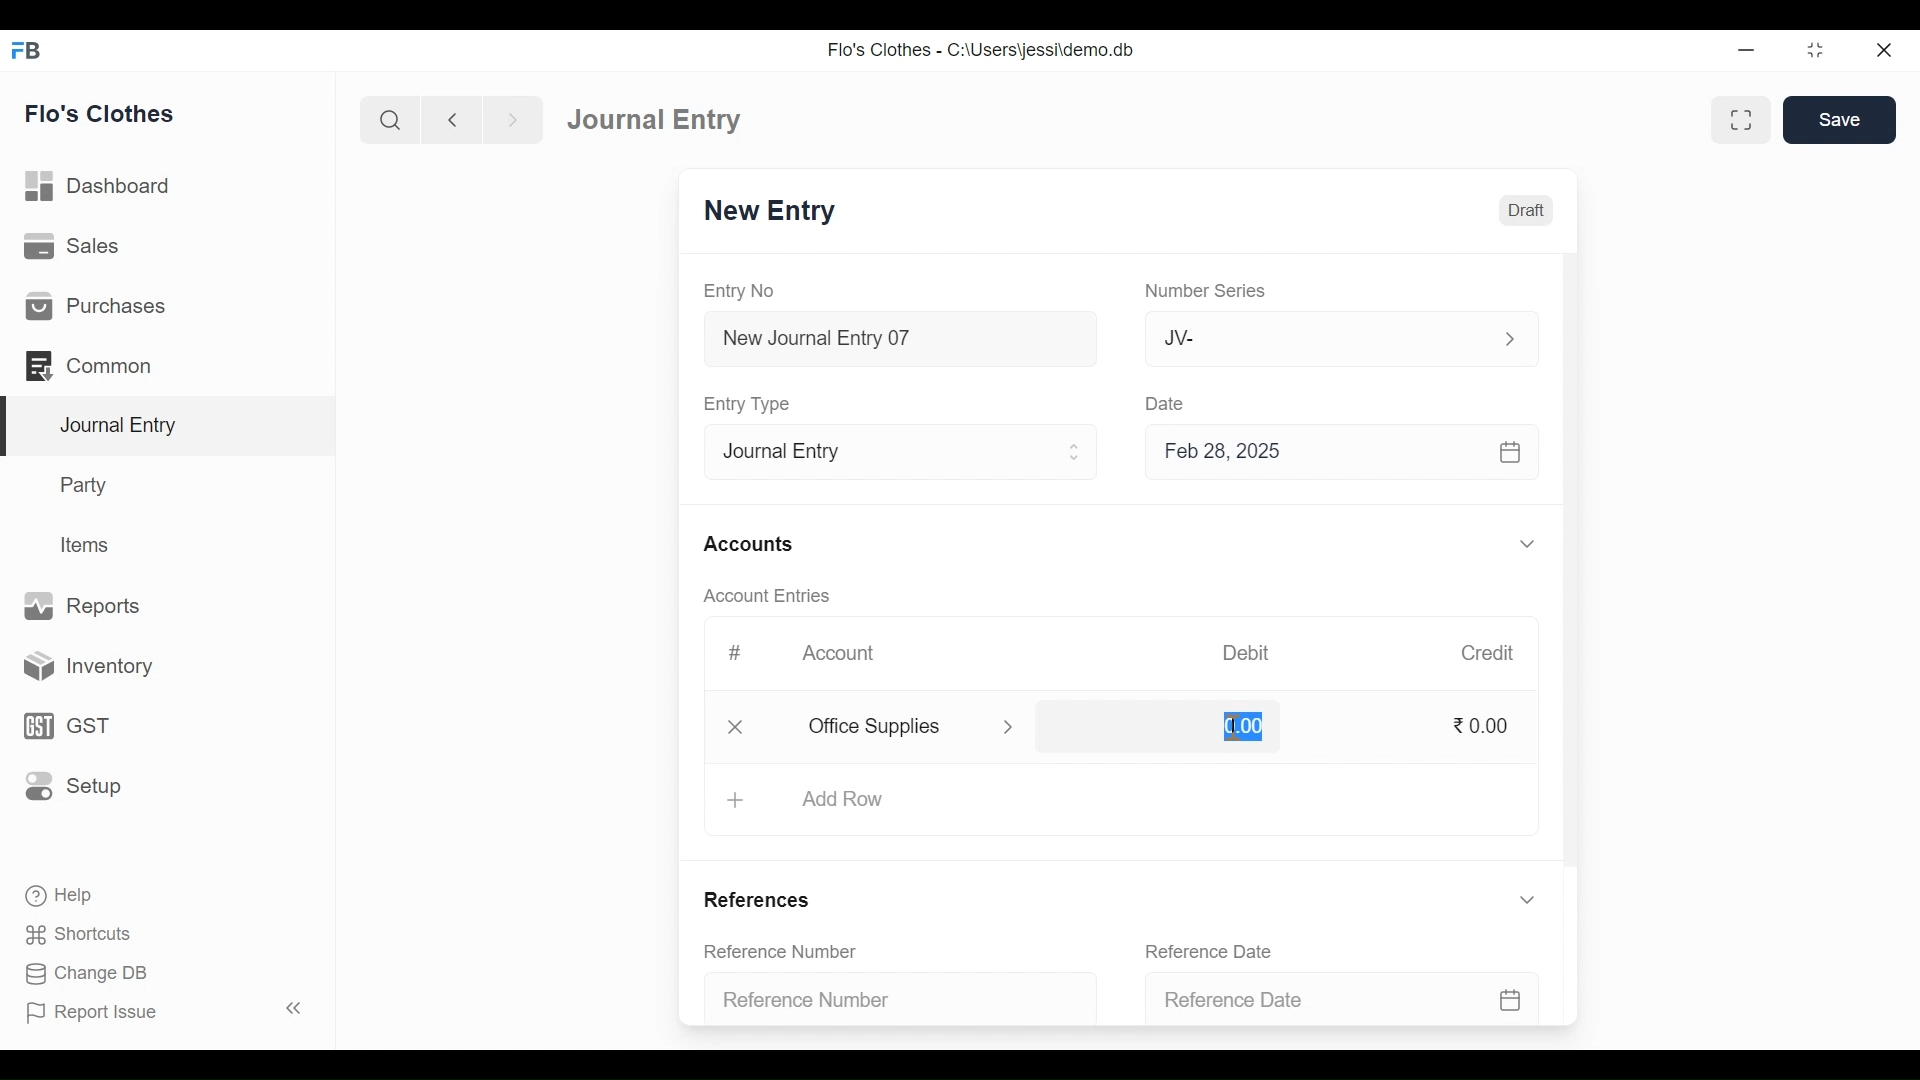 The width and height of the screenshot is (1920, 1080). Describe the element at coordinates (513, 120) in the screenshot. I see `Navigate Forward` at that location.